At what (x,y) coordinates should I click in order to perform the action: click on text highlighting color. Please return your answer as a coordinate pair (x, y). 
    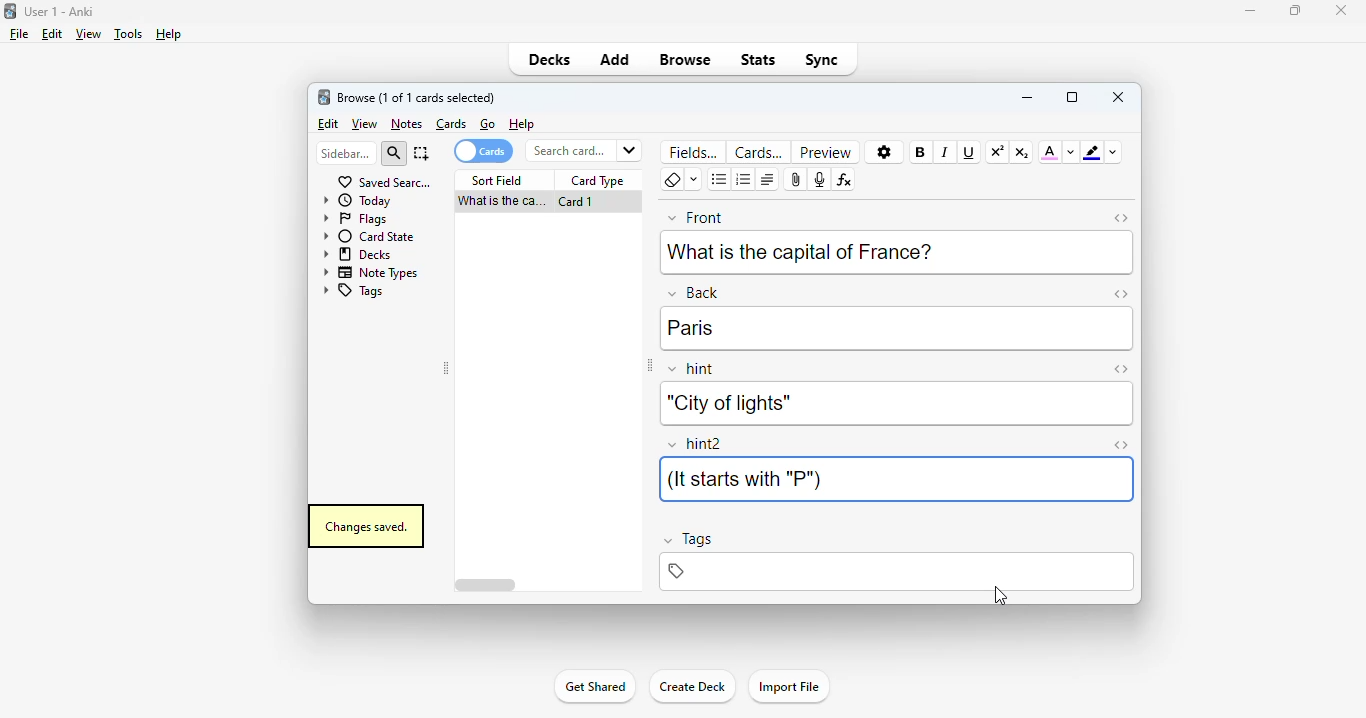
    Looking at the image, I should click on (1091, 152).